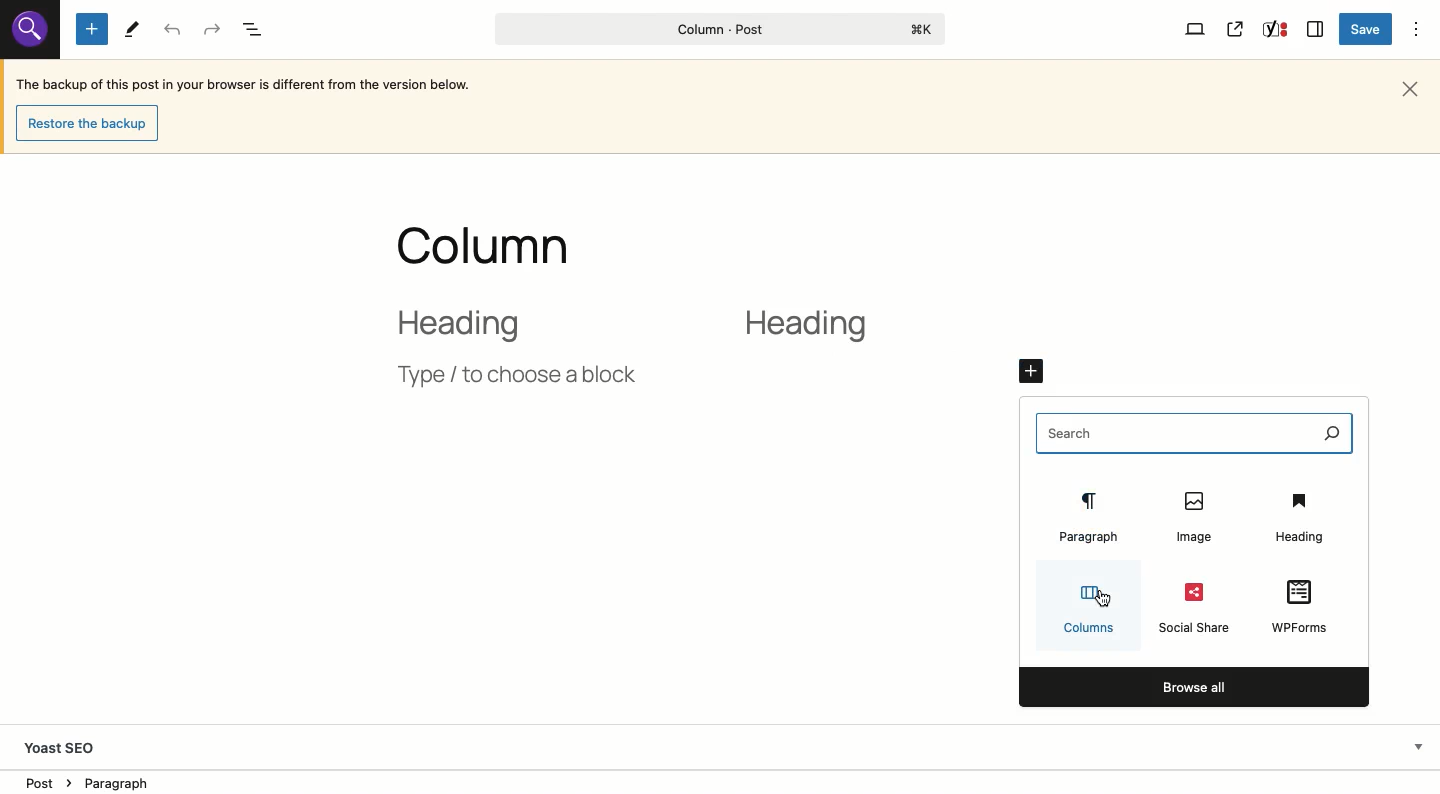  Describe the element at coordinates (715, 29) in the screenshot. I see `Column - Post` at that location.